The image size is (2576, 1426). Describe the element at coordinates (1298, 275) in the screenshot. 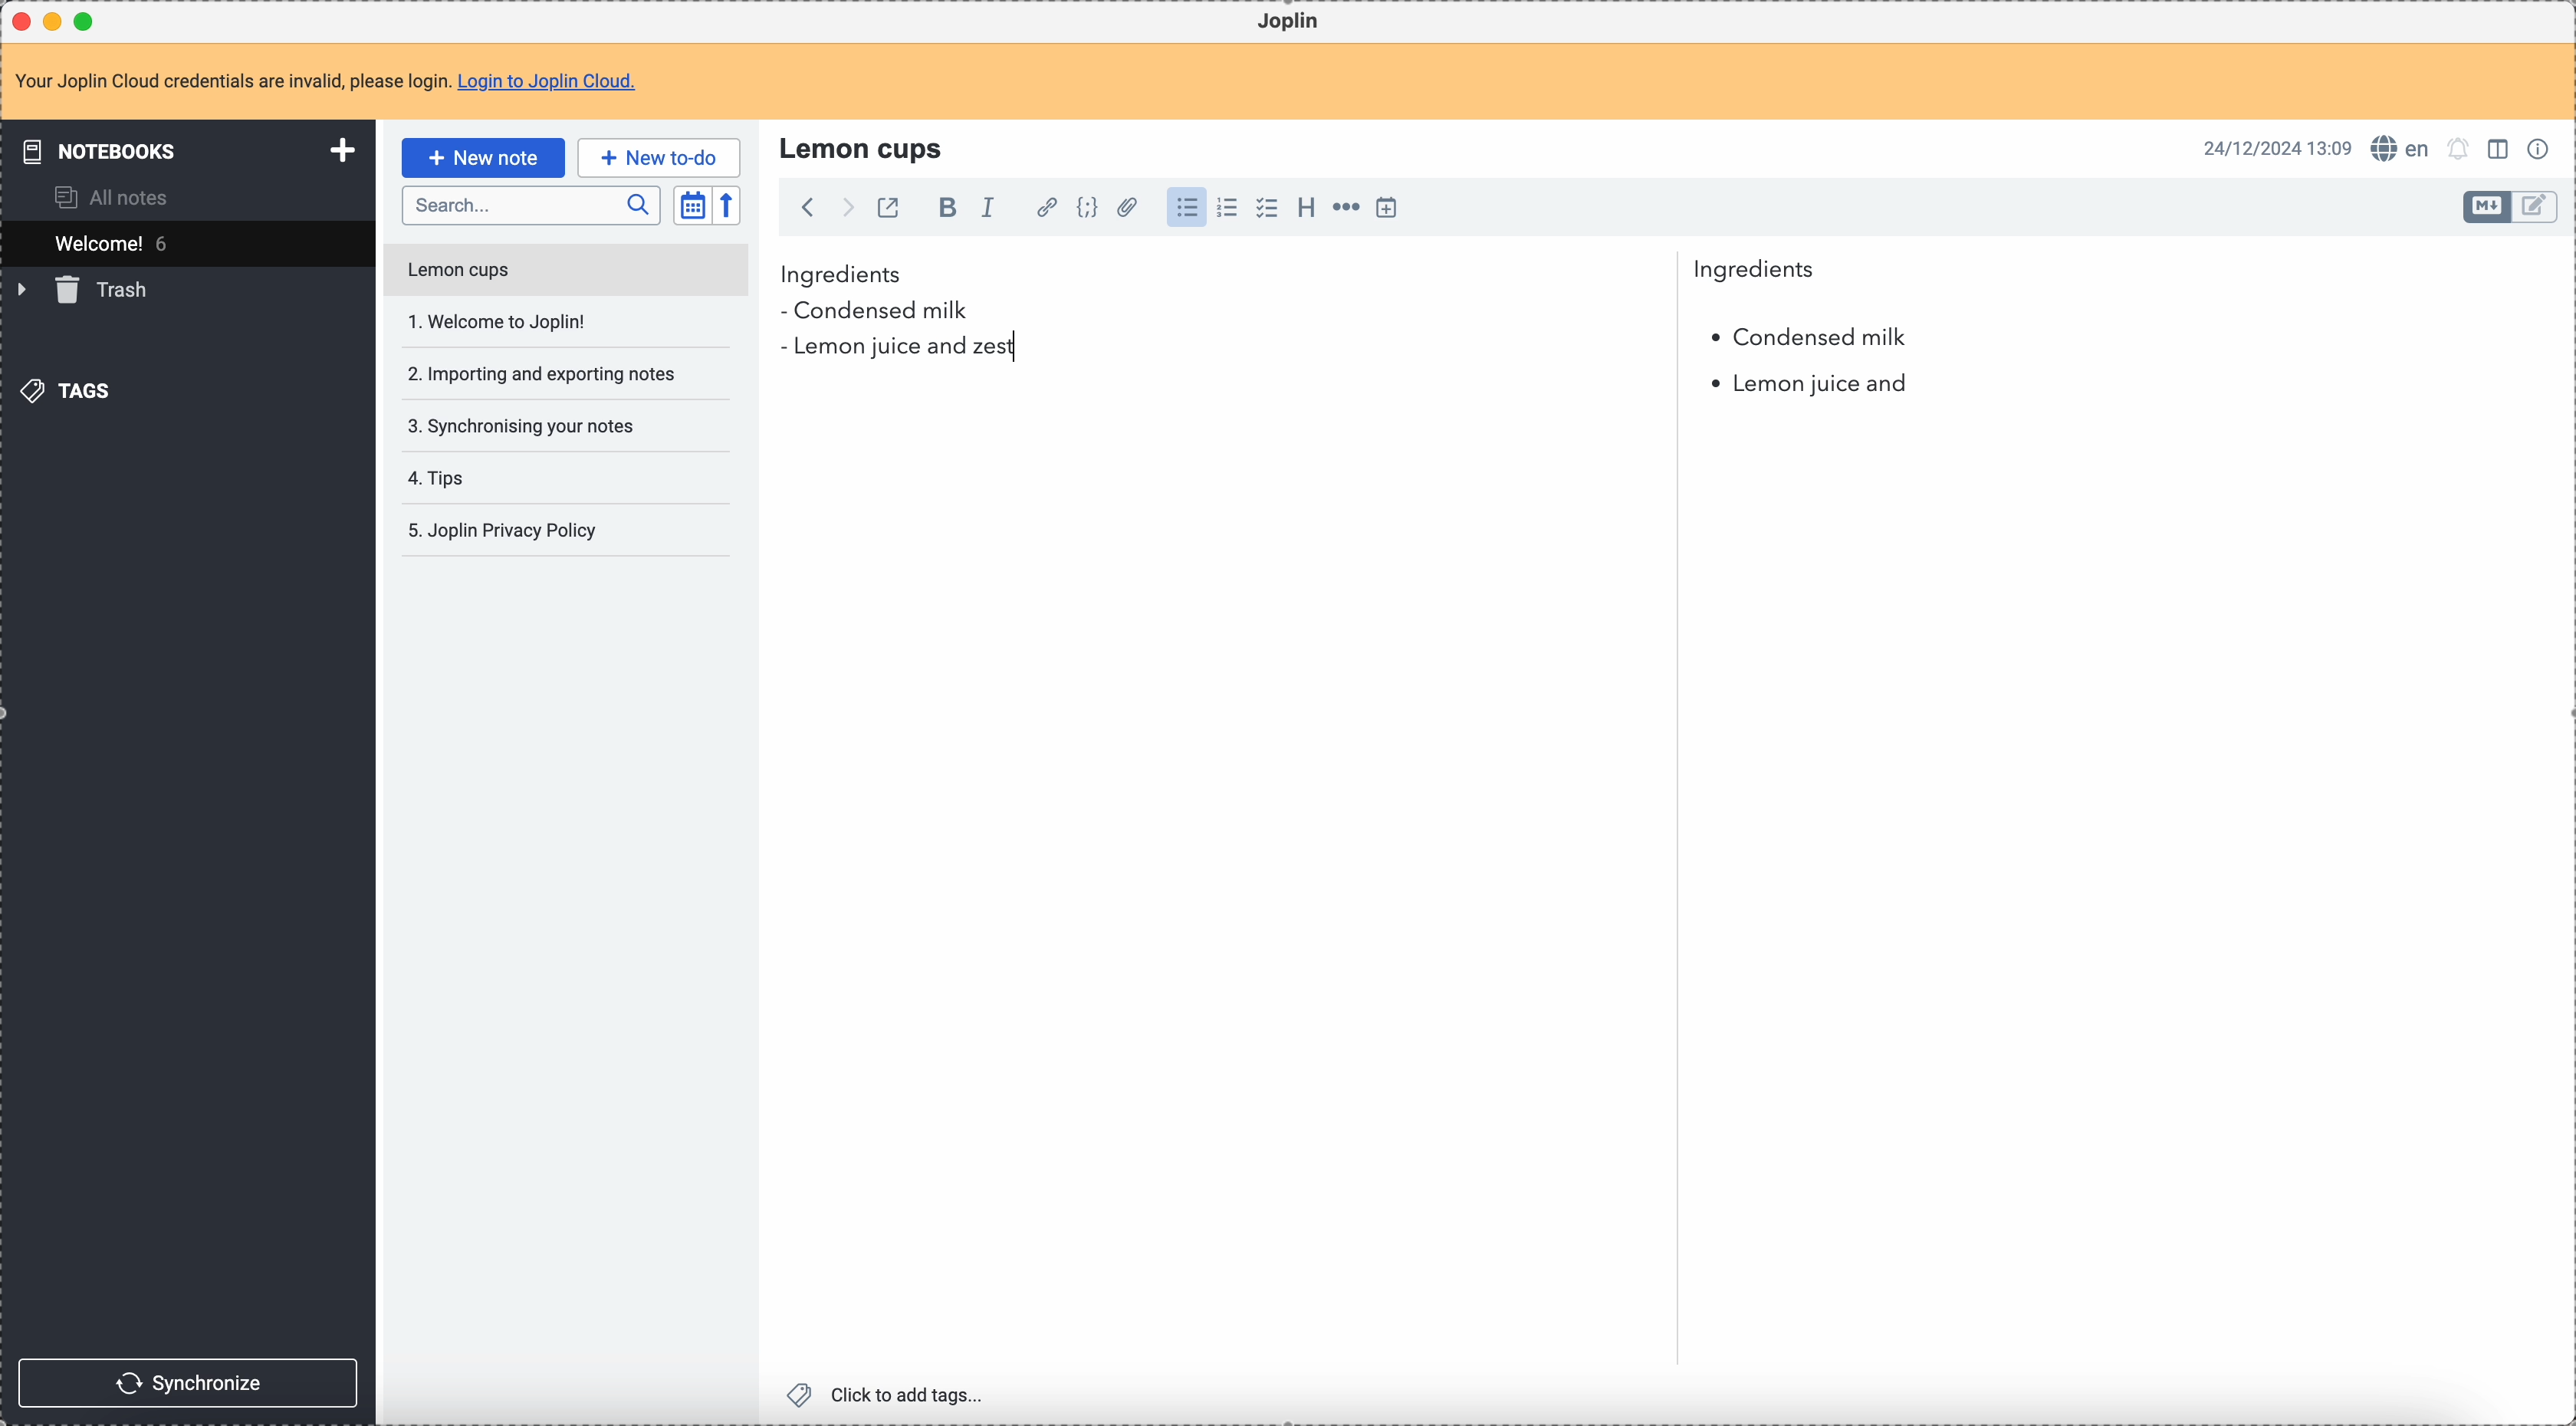

I see `ingredients` at that location.